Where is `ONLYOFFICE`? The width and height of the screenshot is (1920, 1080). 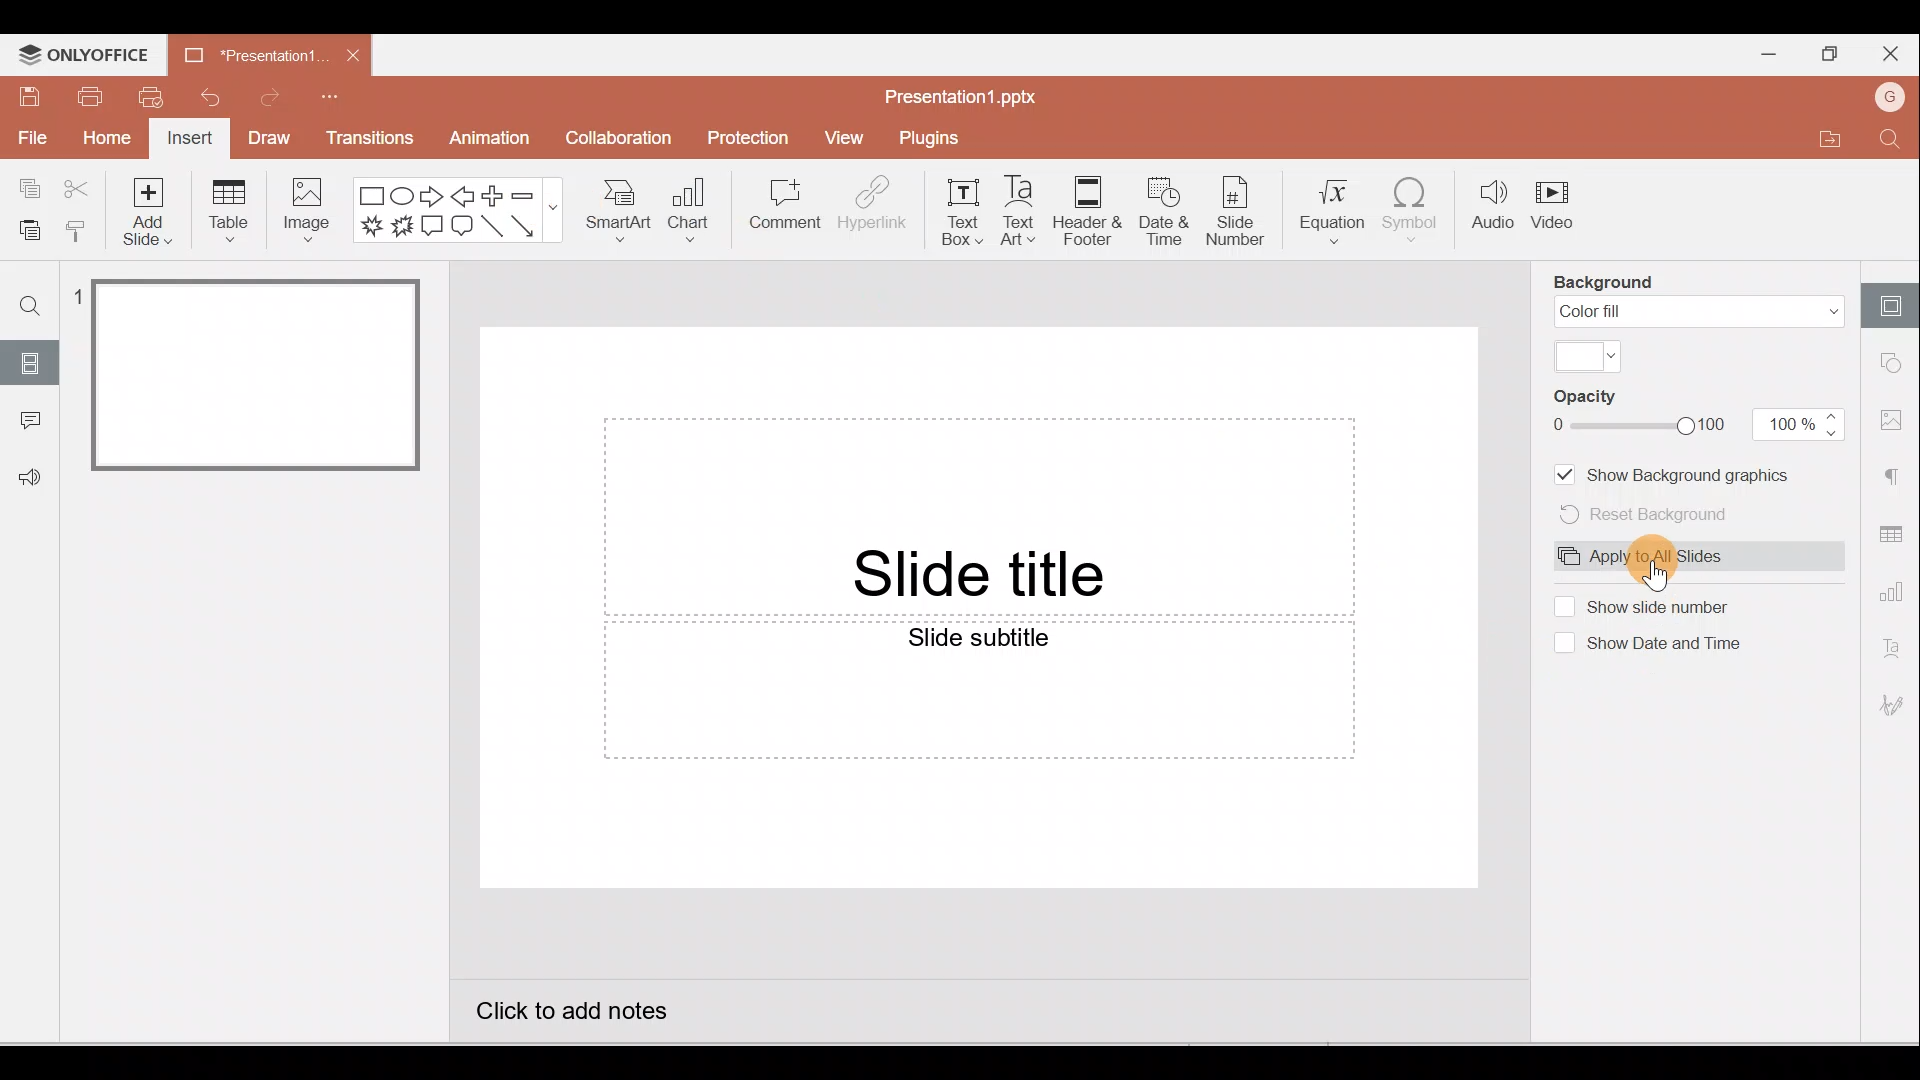 ONLYOFFICE is located at coordinates (82, 55).